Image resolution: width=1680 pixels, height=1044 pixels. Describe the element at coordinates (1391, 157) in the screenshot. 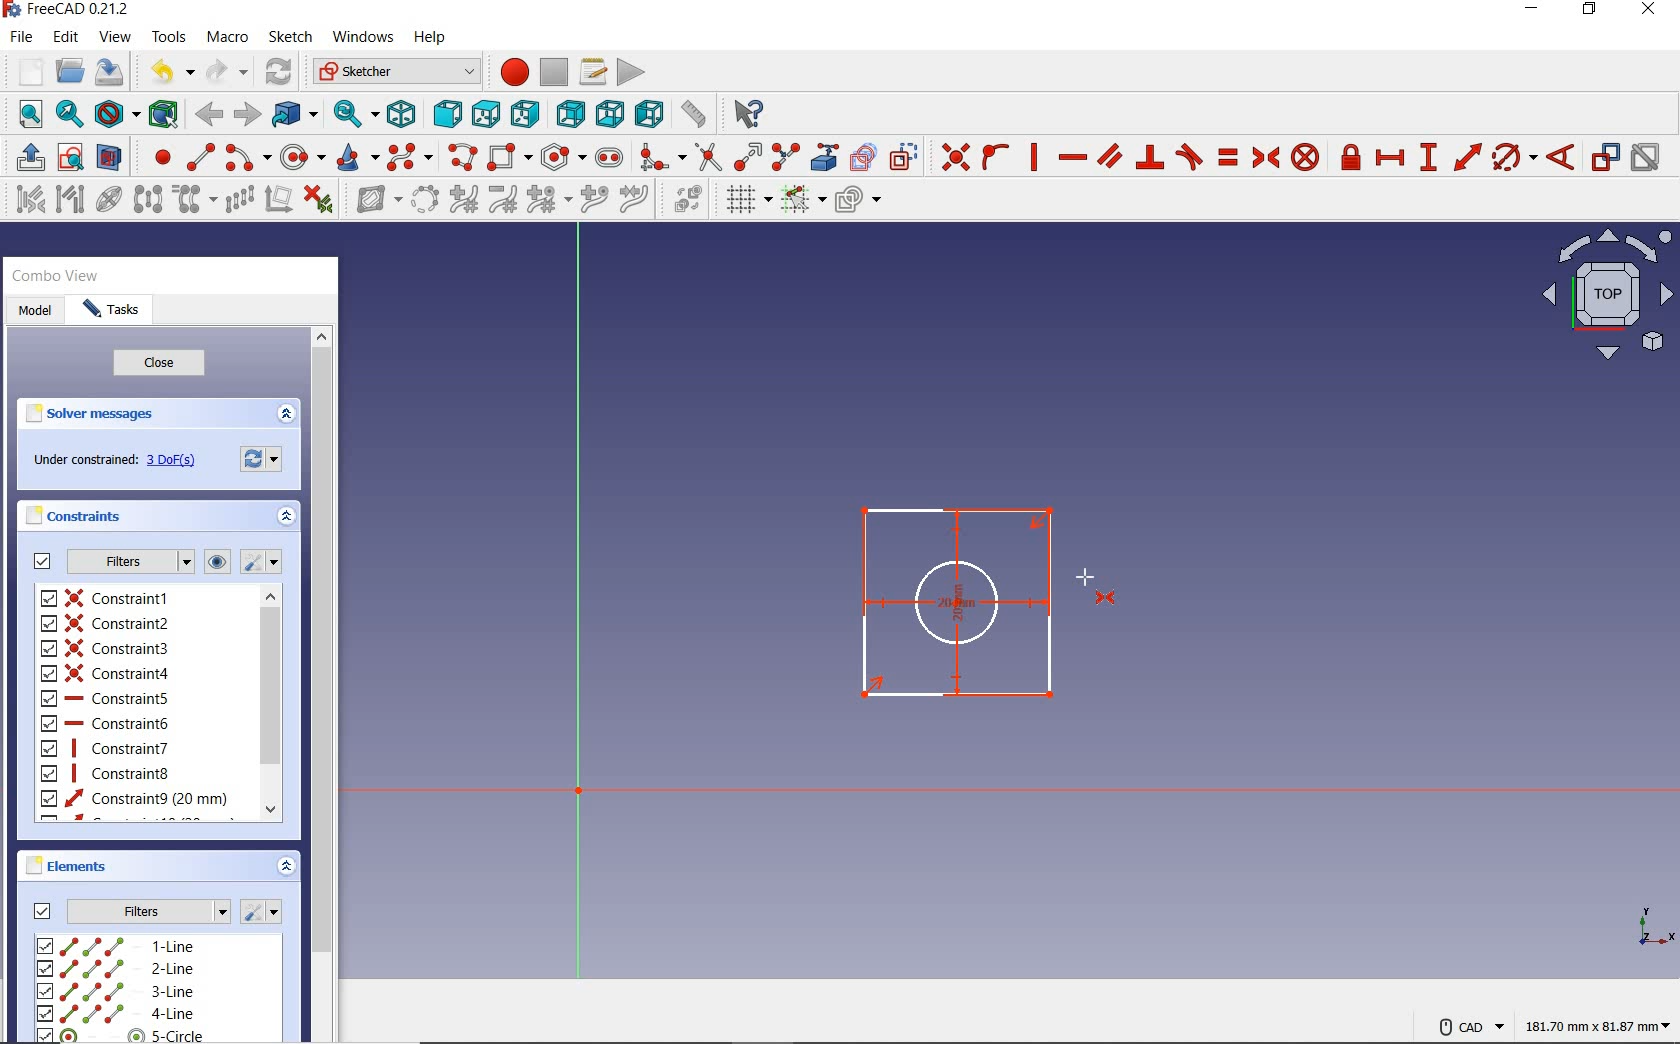

I see `constrain horizontal distance` at that location.